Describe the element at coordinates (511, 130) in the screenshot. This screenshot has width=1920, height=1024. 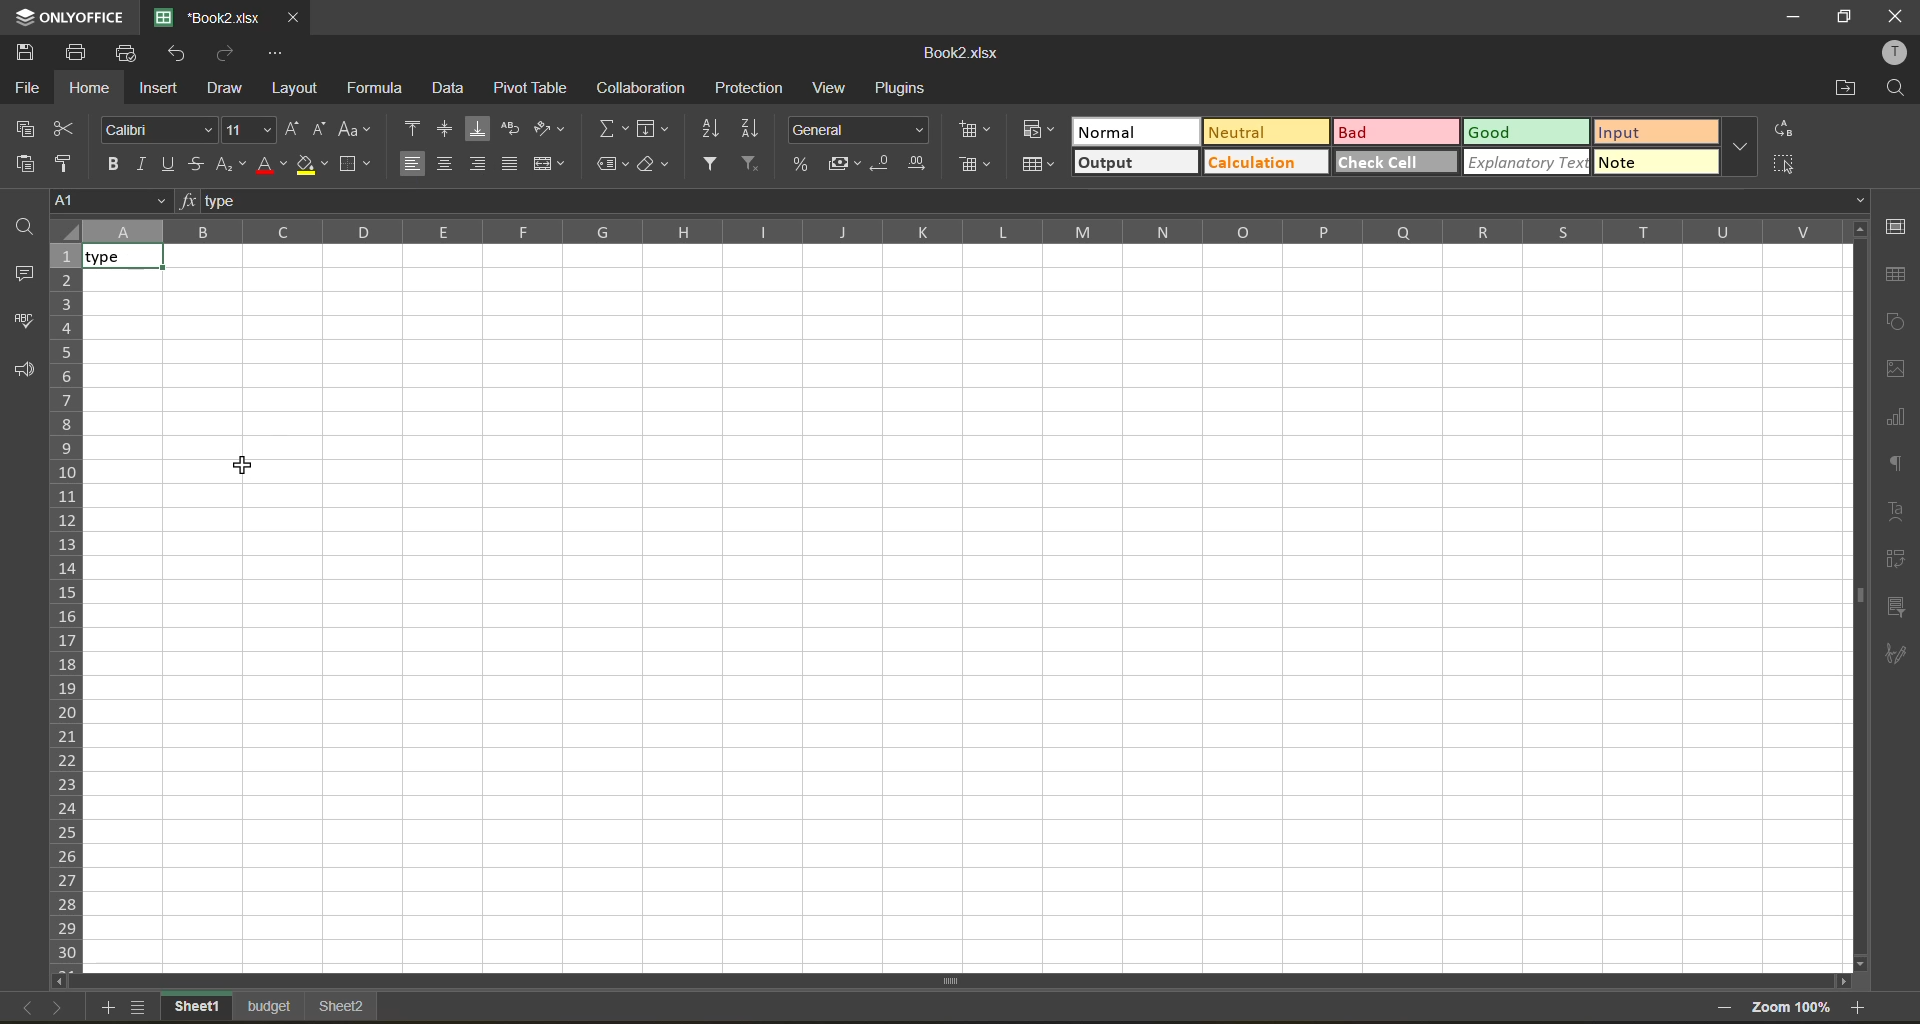
I see `wrap text` at that location.